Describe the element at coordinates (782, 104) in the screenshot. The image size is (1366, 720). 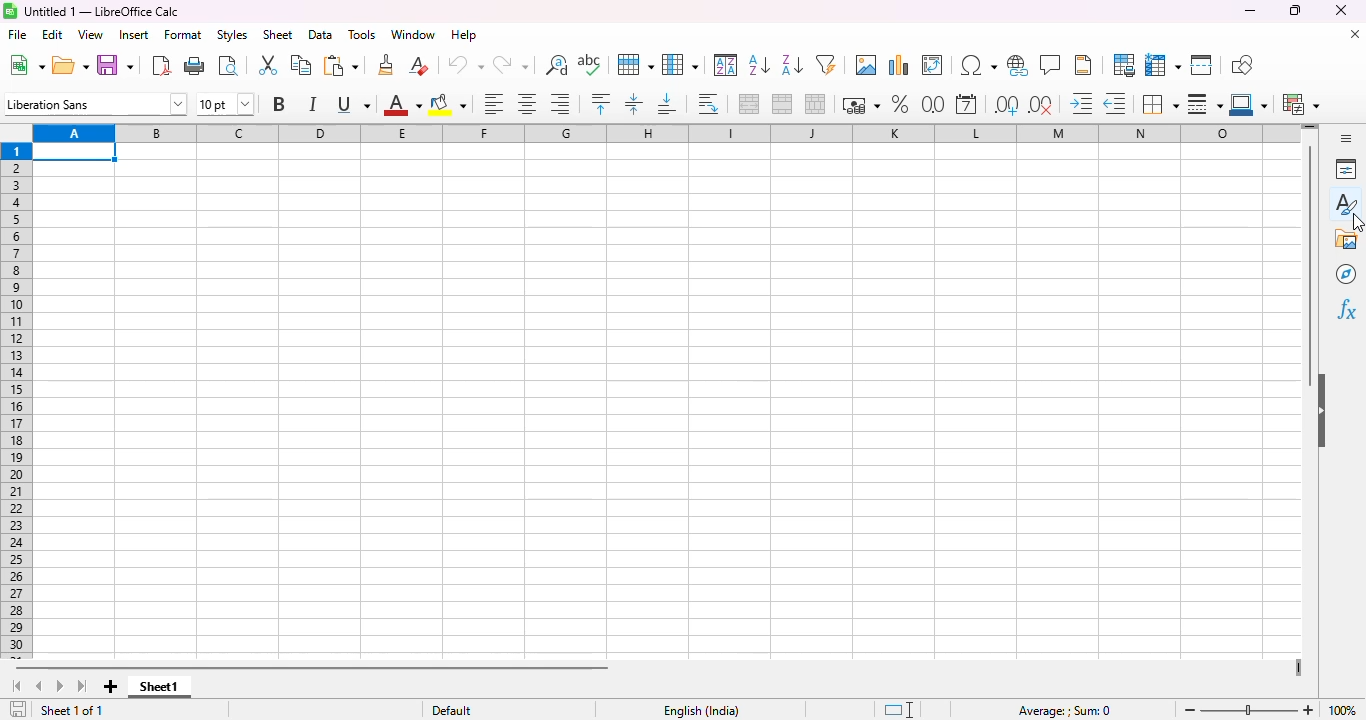
I see `merge cells` at that location.